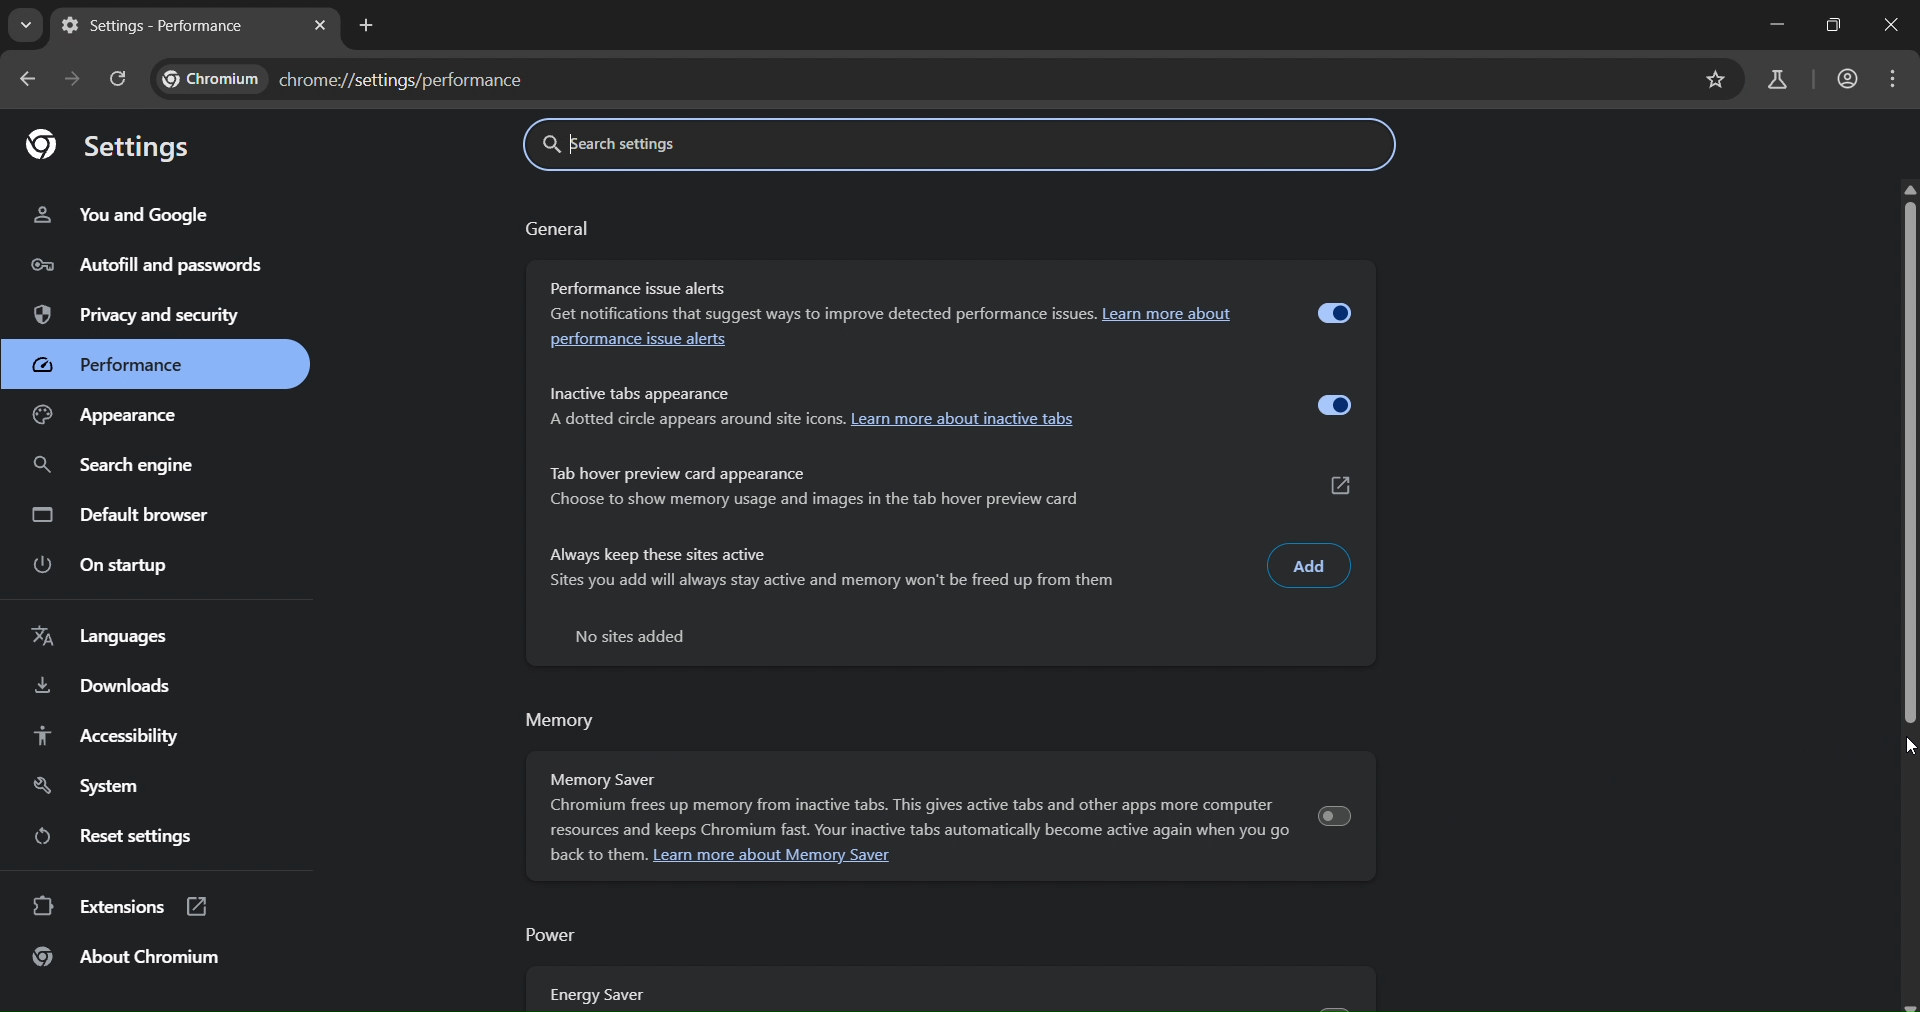 Image resolution: width=1920 pixels, height=1012 pixels. What do you see at coordinates (146, 314) in the screenshot?
I see `privacy and security` at bounding box center [146, 314].